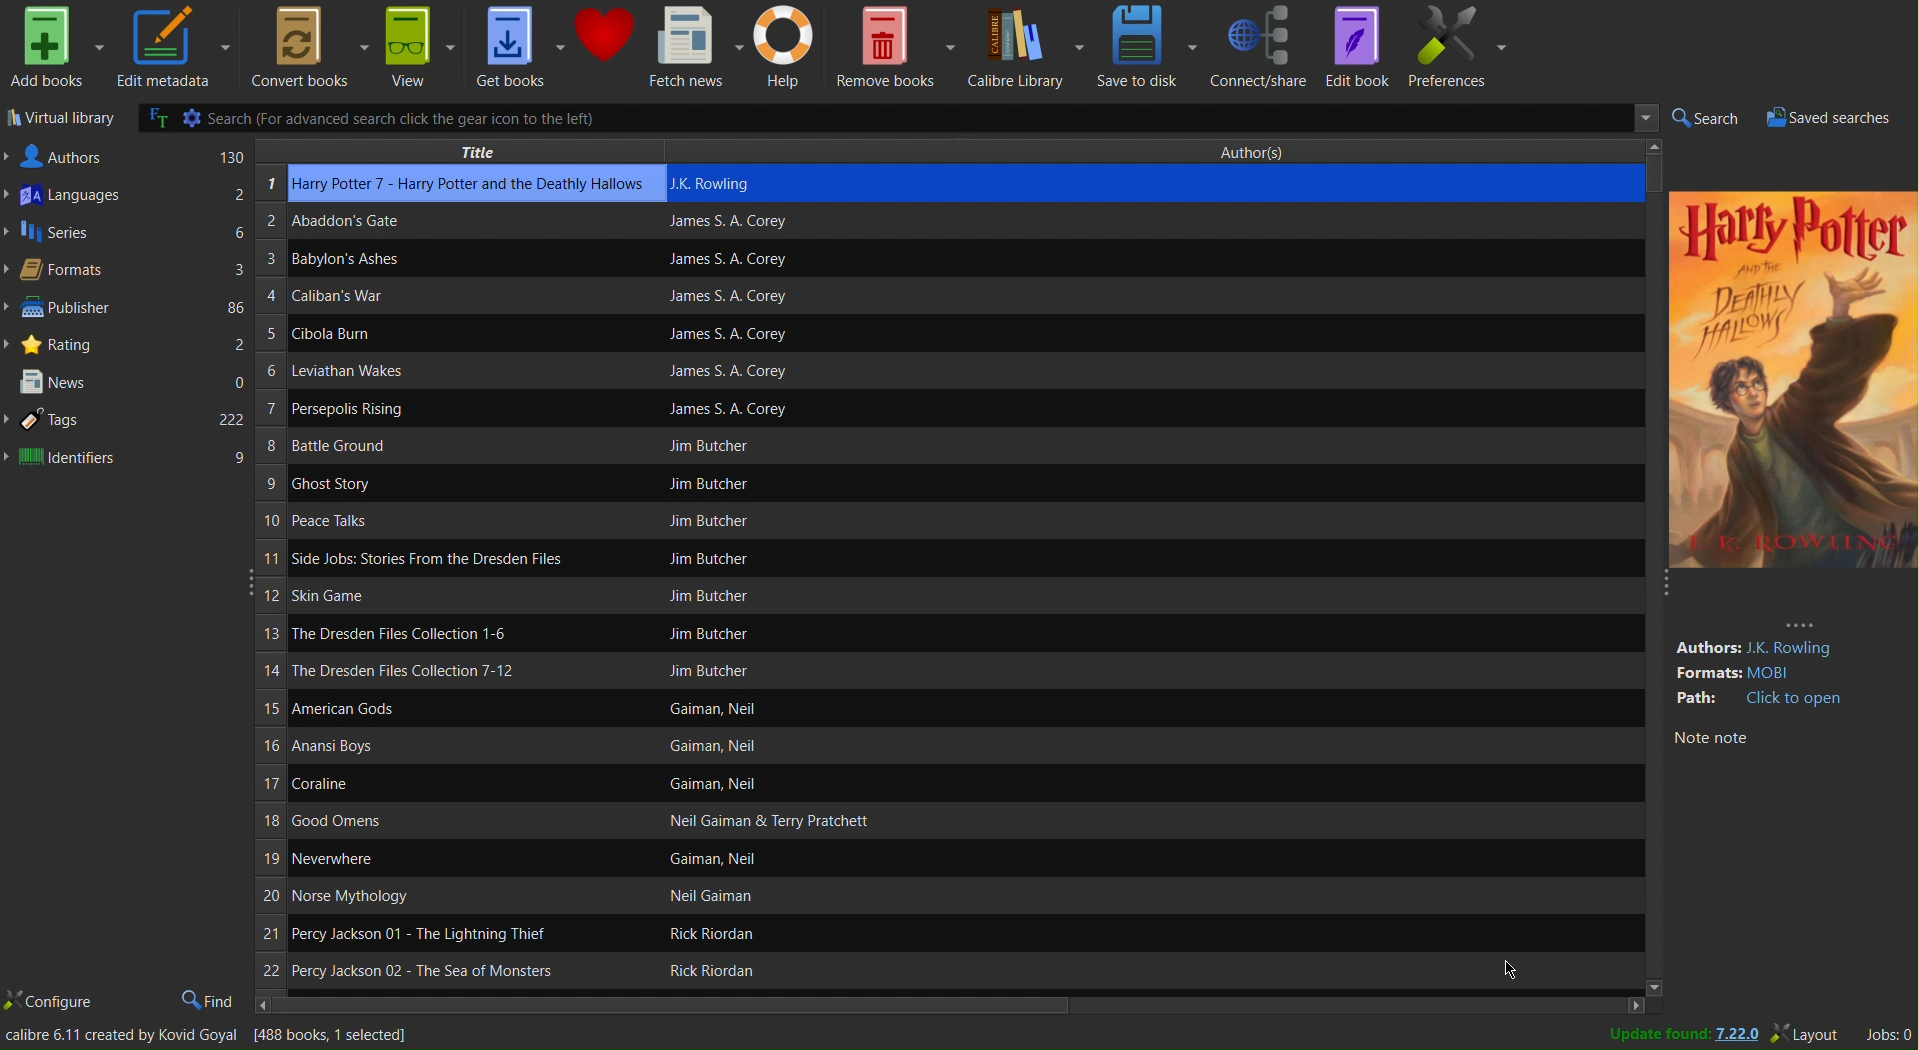 The image size is (1918, 1050). What do you see at coordinates (440, 632) in the screenshot?
I see `Book name` at bounding box center [440, 632].